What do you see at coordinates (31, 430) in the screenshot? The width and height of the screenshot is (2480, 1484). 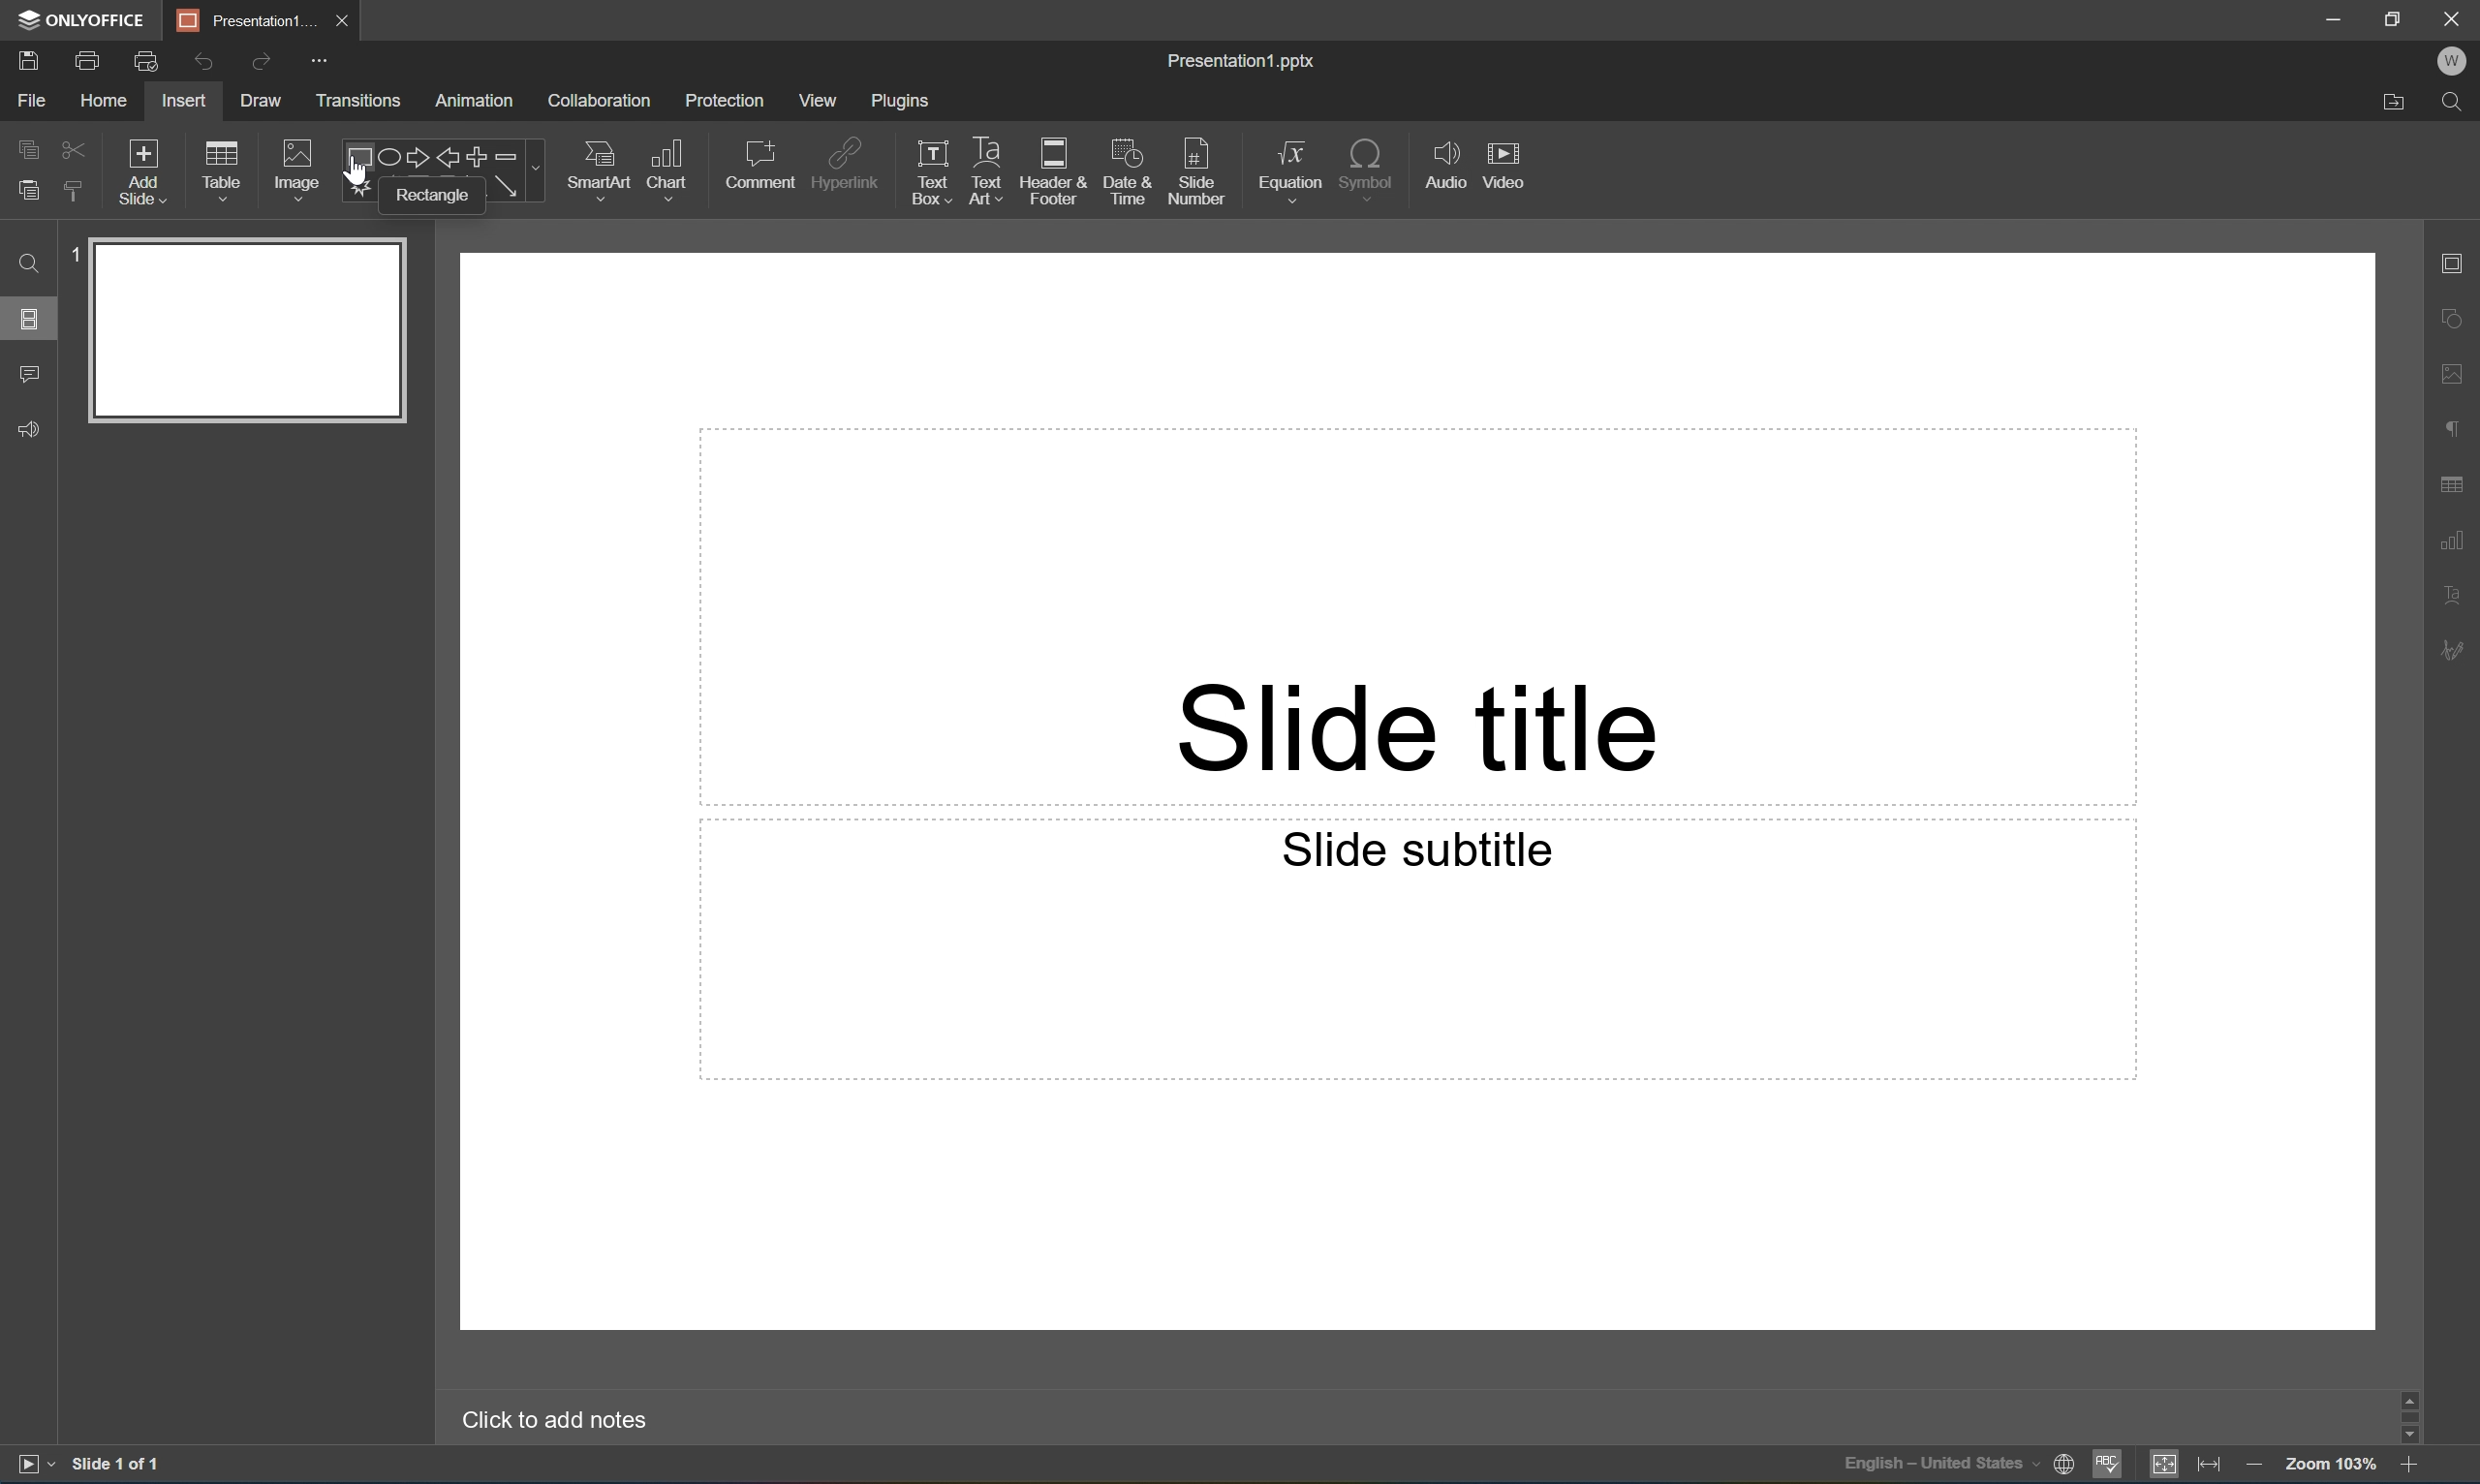 I see `Feedback & Support` at bounding box center [31, 430].